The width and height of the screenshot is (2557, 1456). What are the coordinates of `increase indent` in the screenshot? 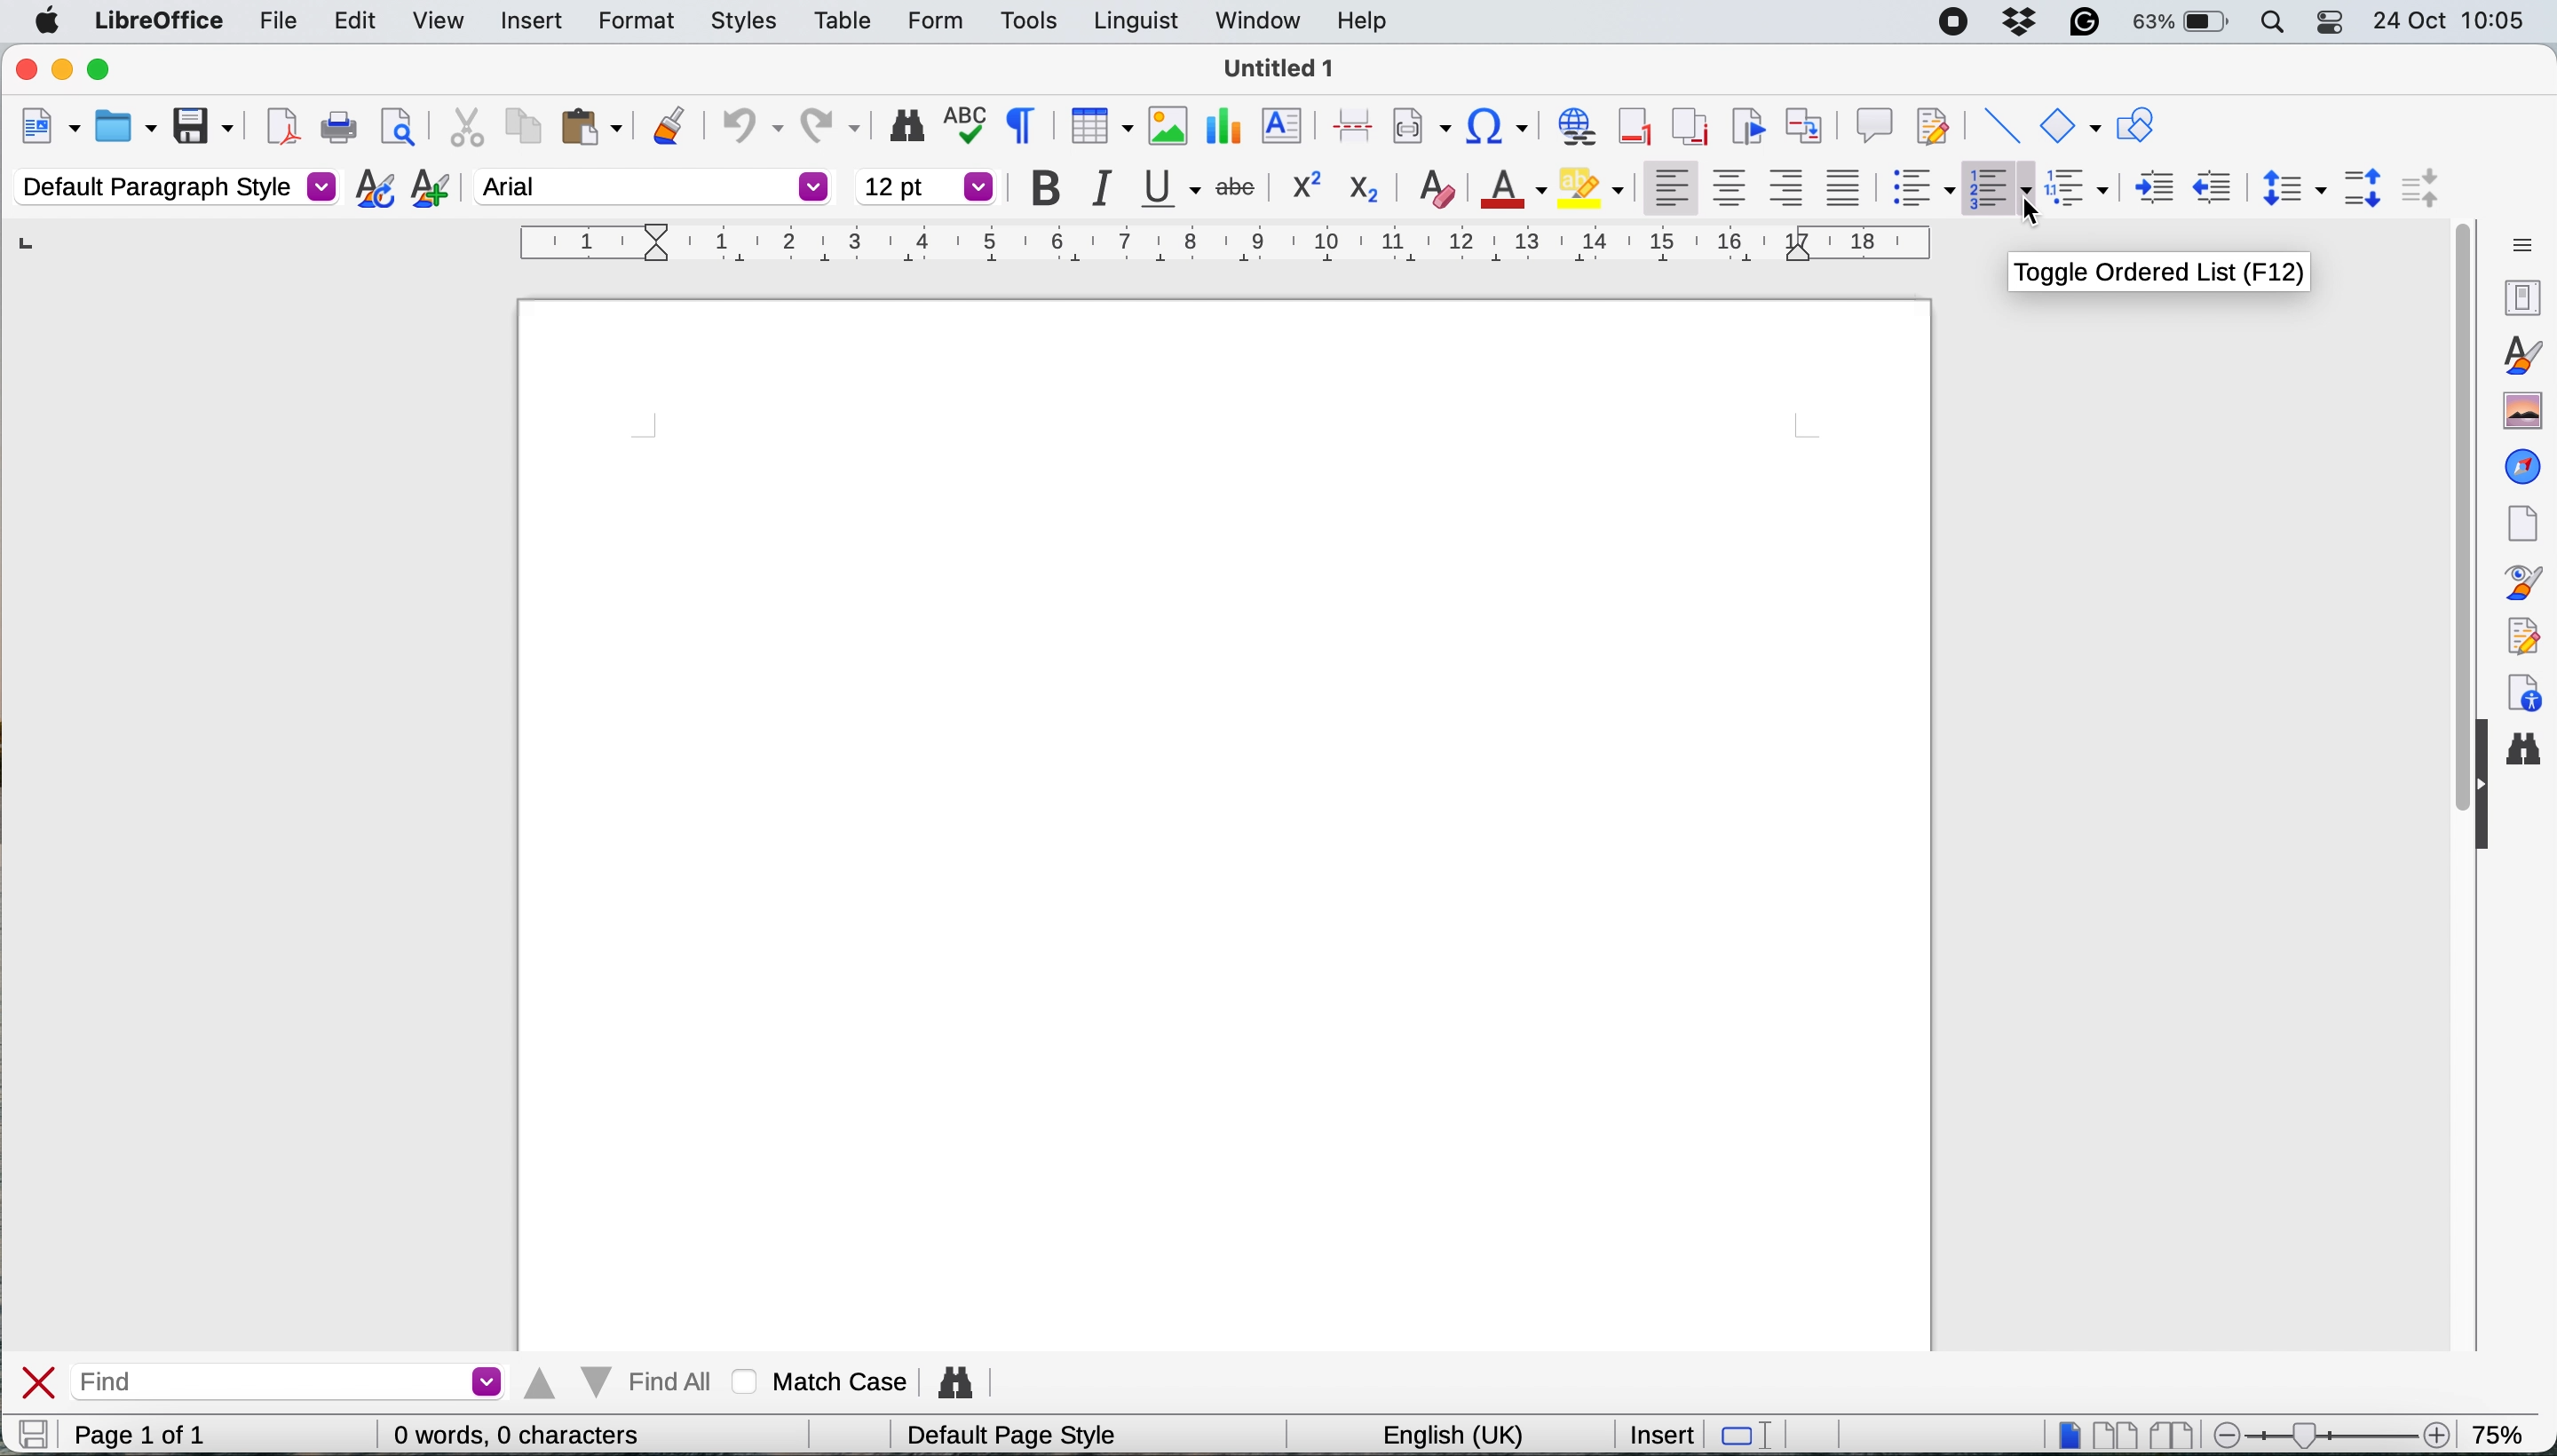 It's located at (2214, 185).